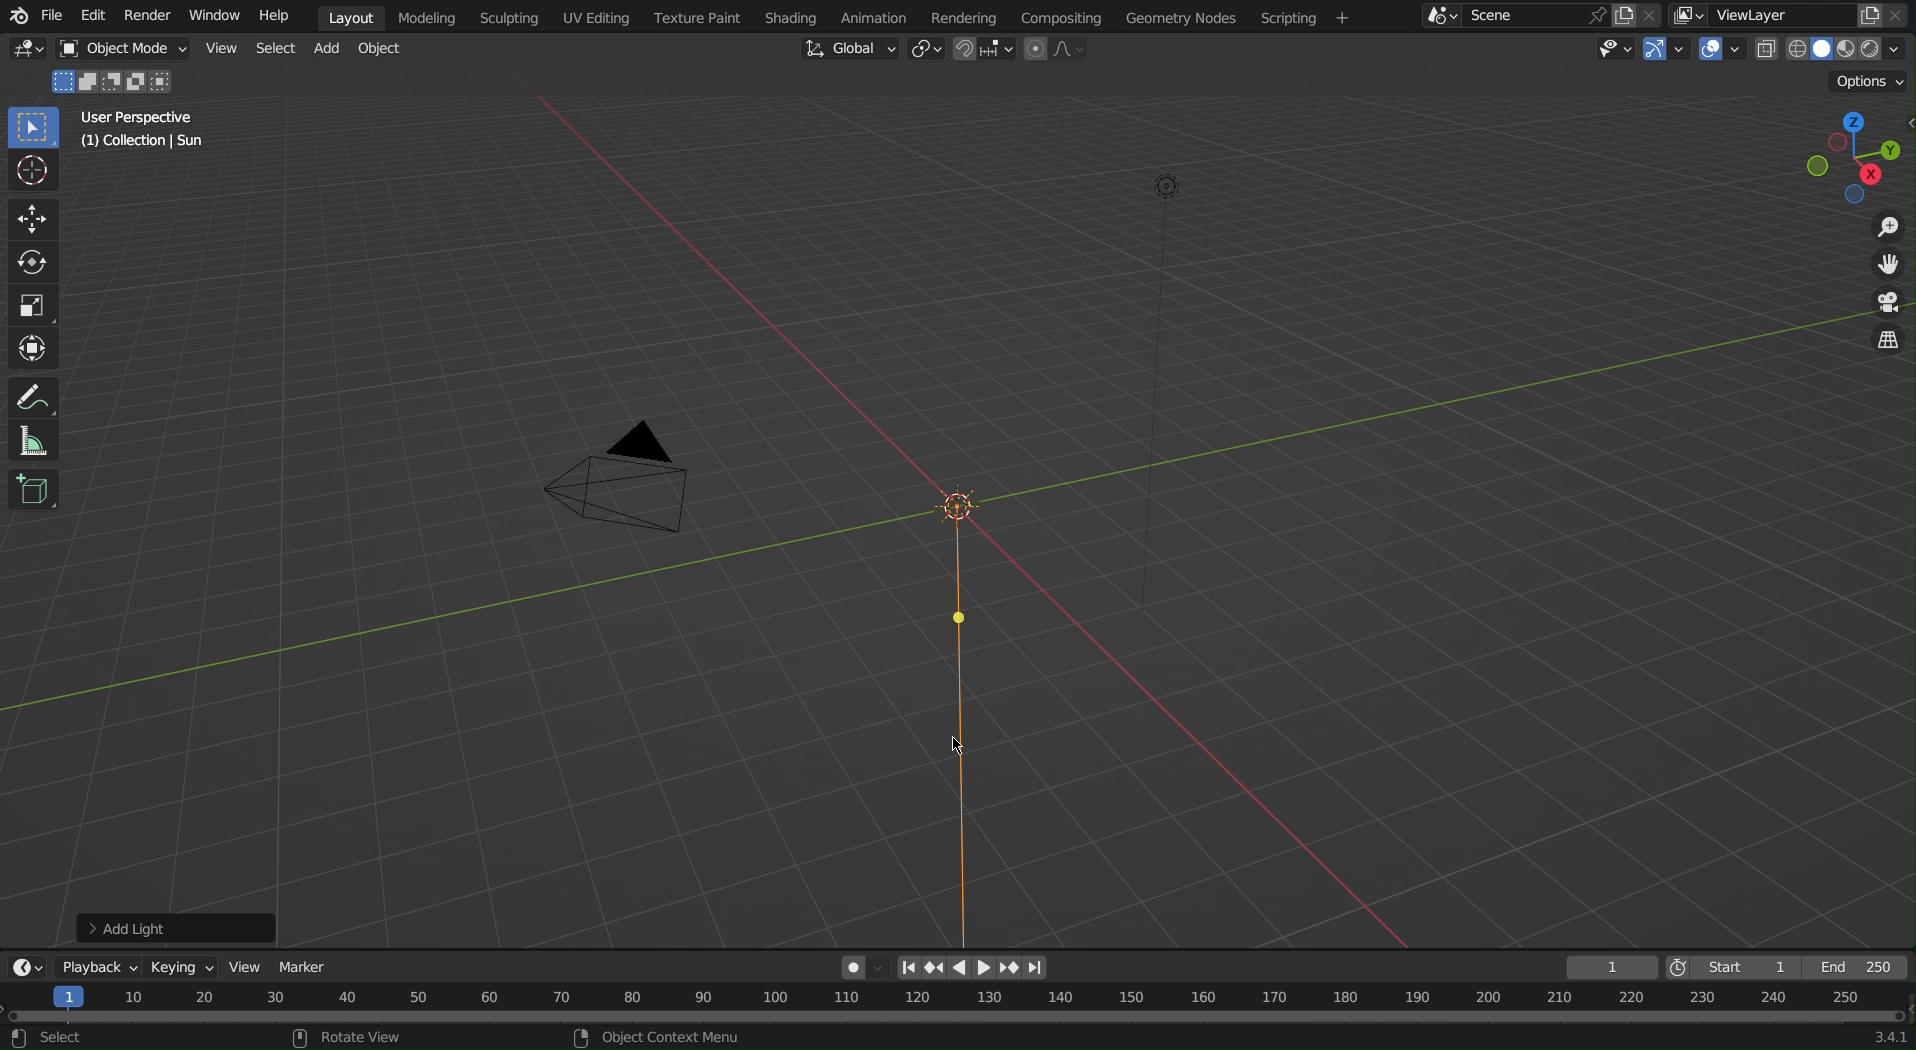 The height and width of the screenshot is (1050, 1916). What do you see at coordinates (16, 17) in the screenshot?
I see `Logo` at bounding box center [16, 17].